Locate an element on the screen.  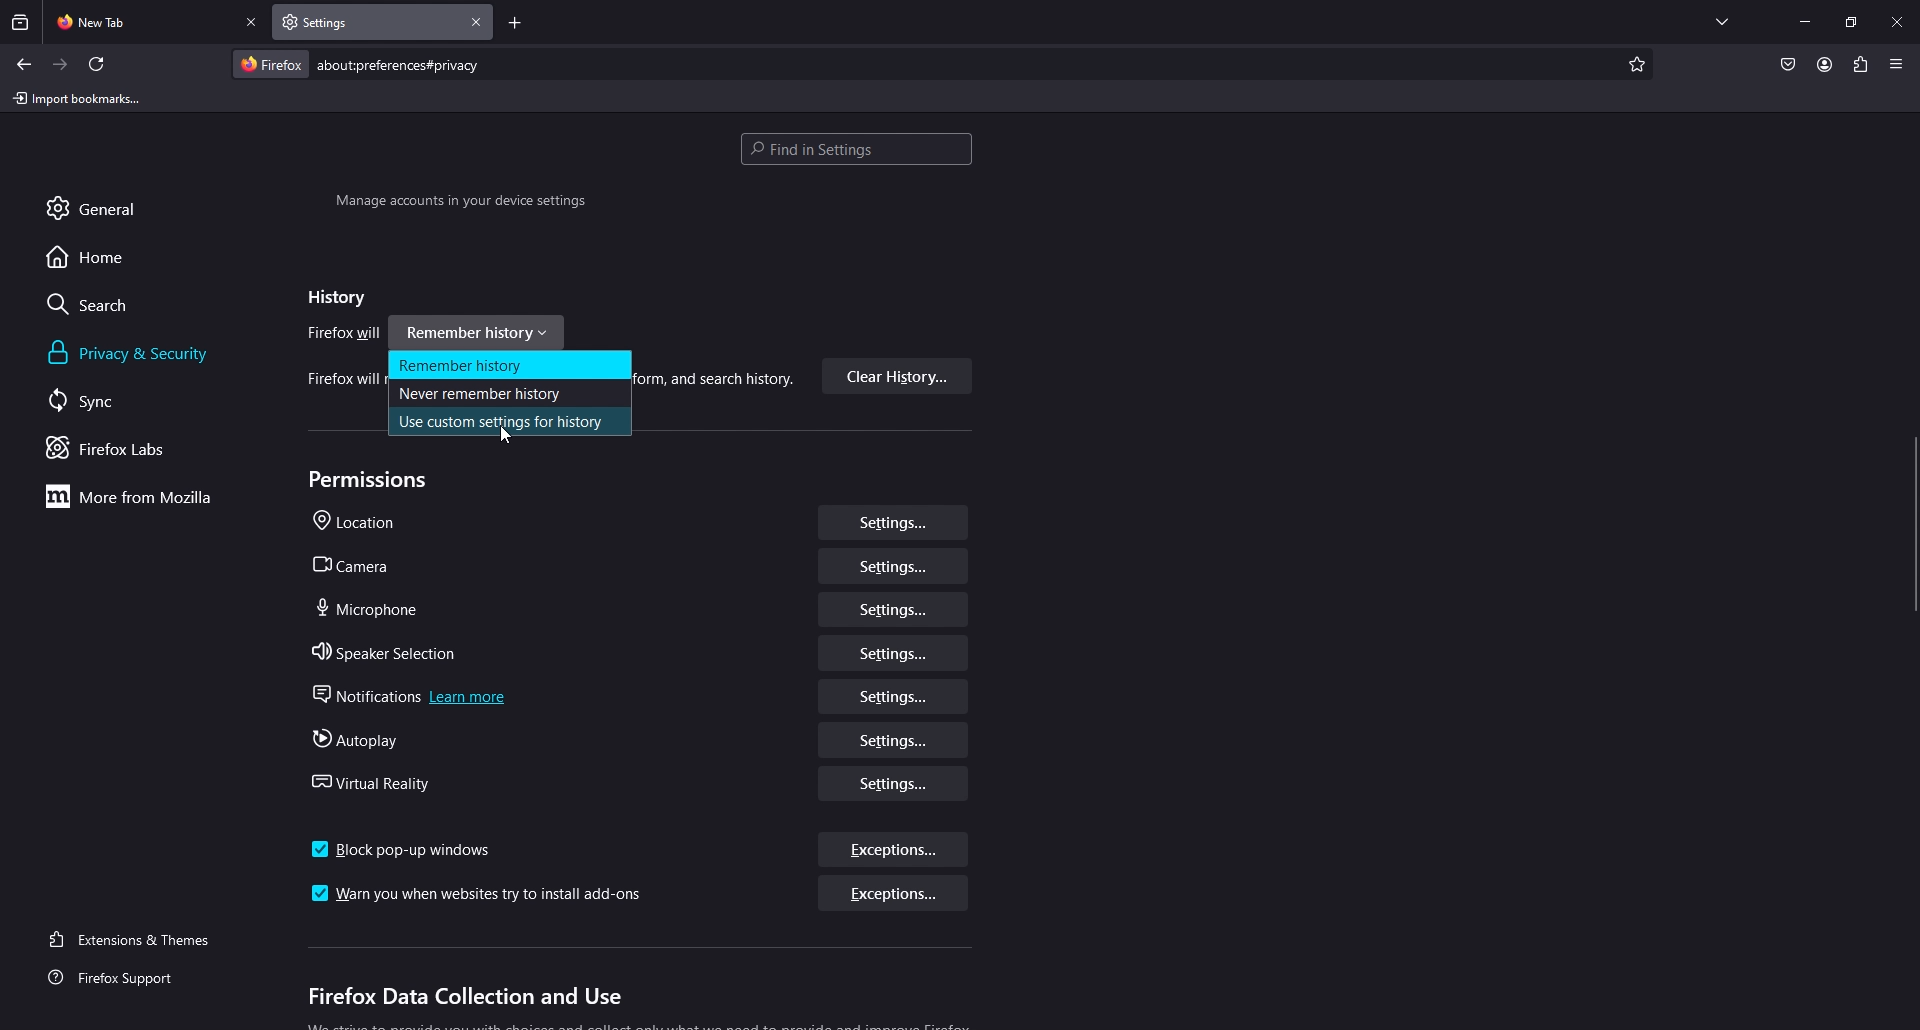
exceptions is located at coordinates (890, 896).